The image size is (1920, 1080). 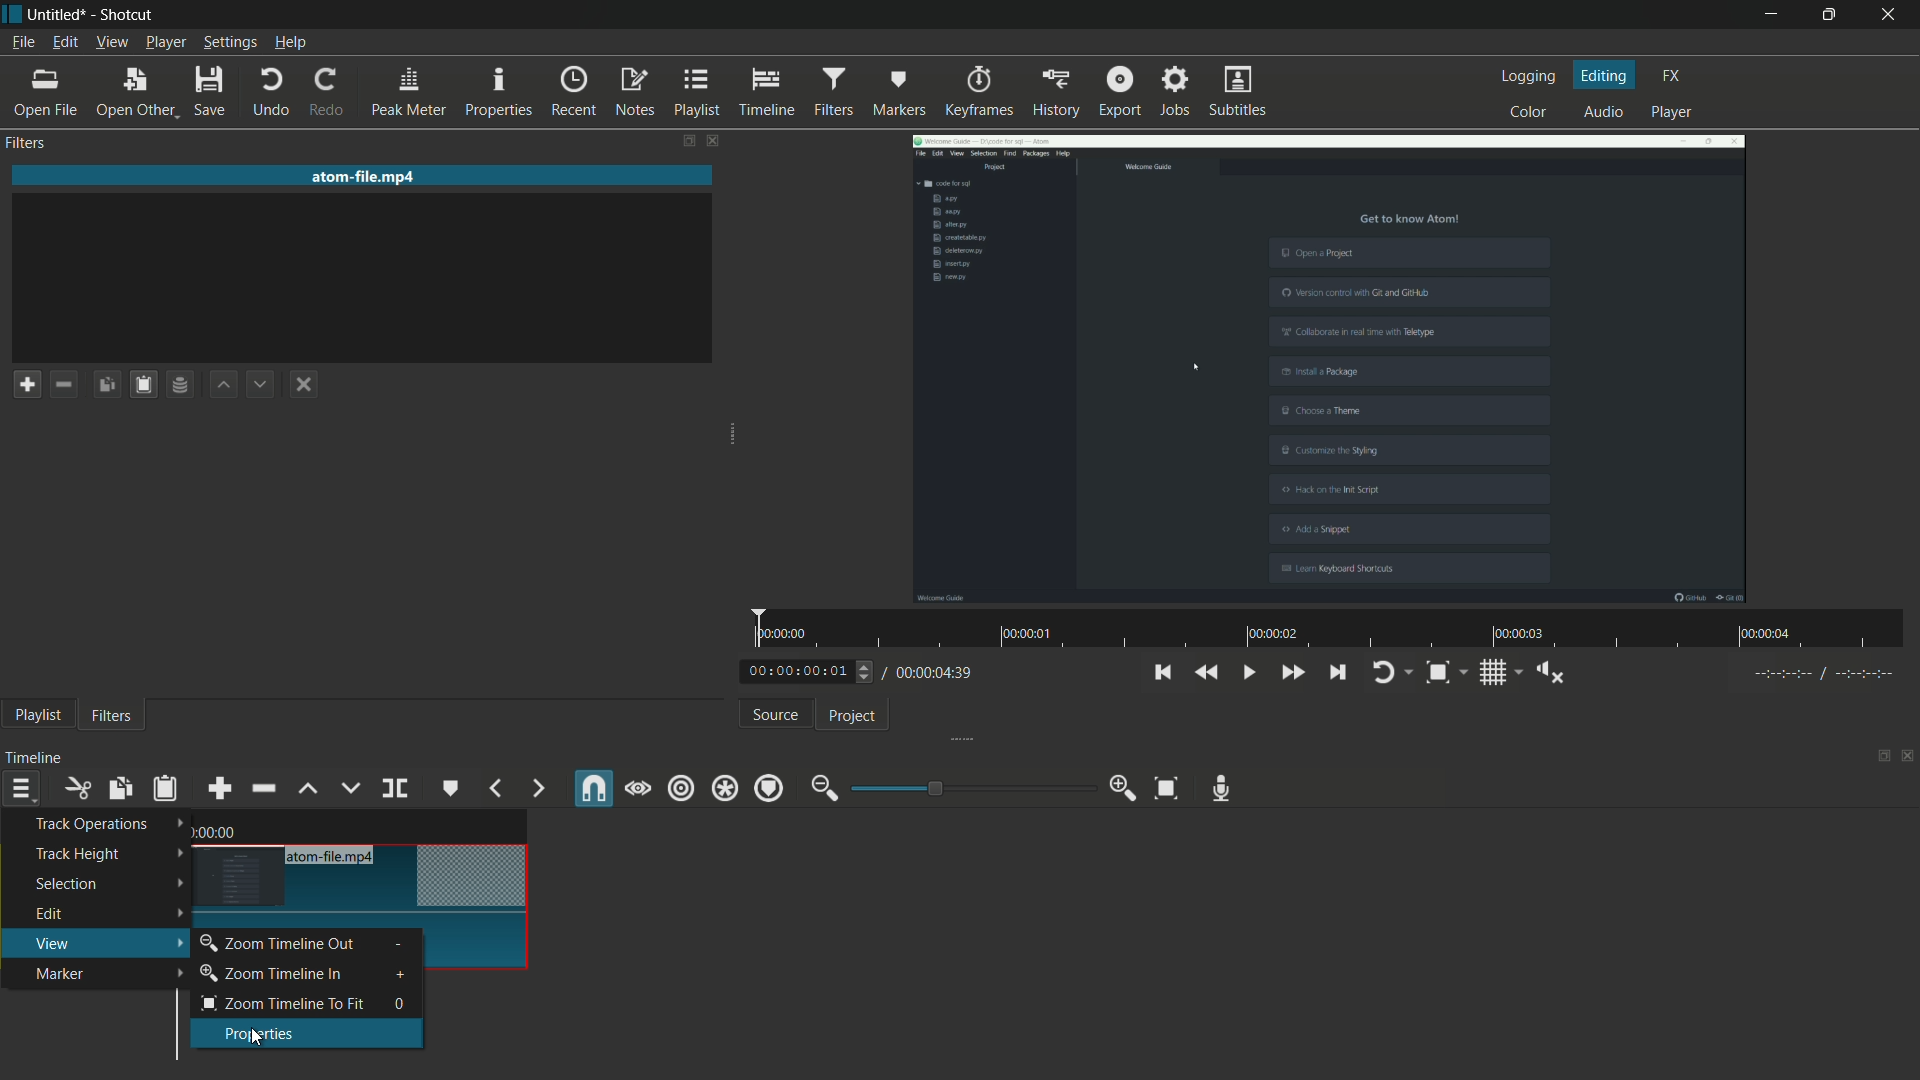 I want to click on append, so click(x=219, y=789).